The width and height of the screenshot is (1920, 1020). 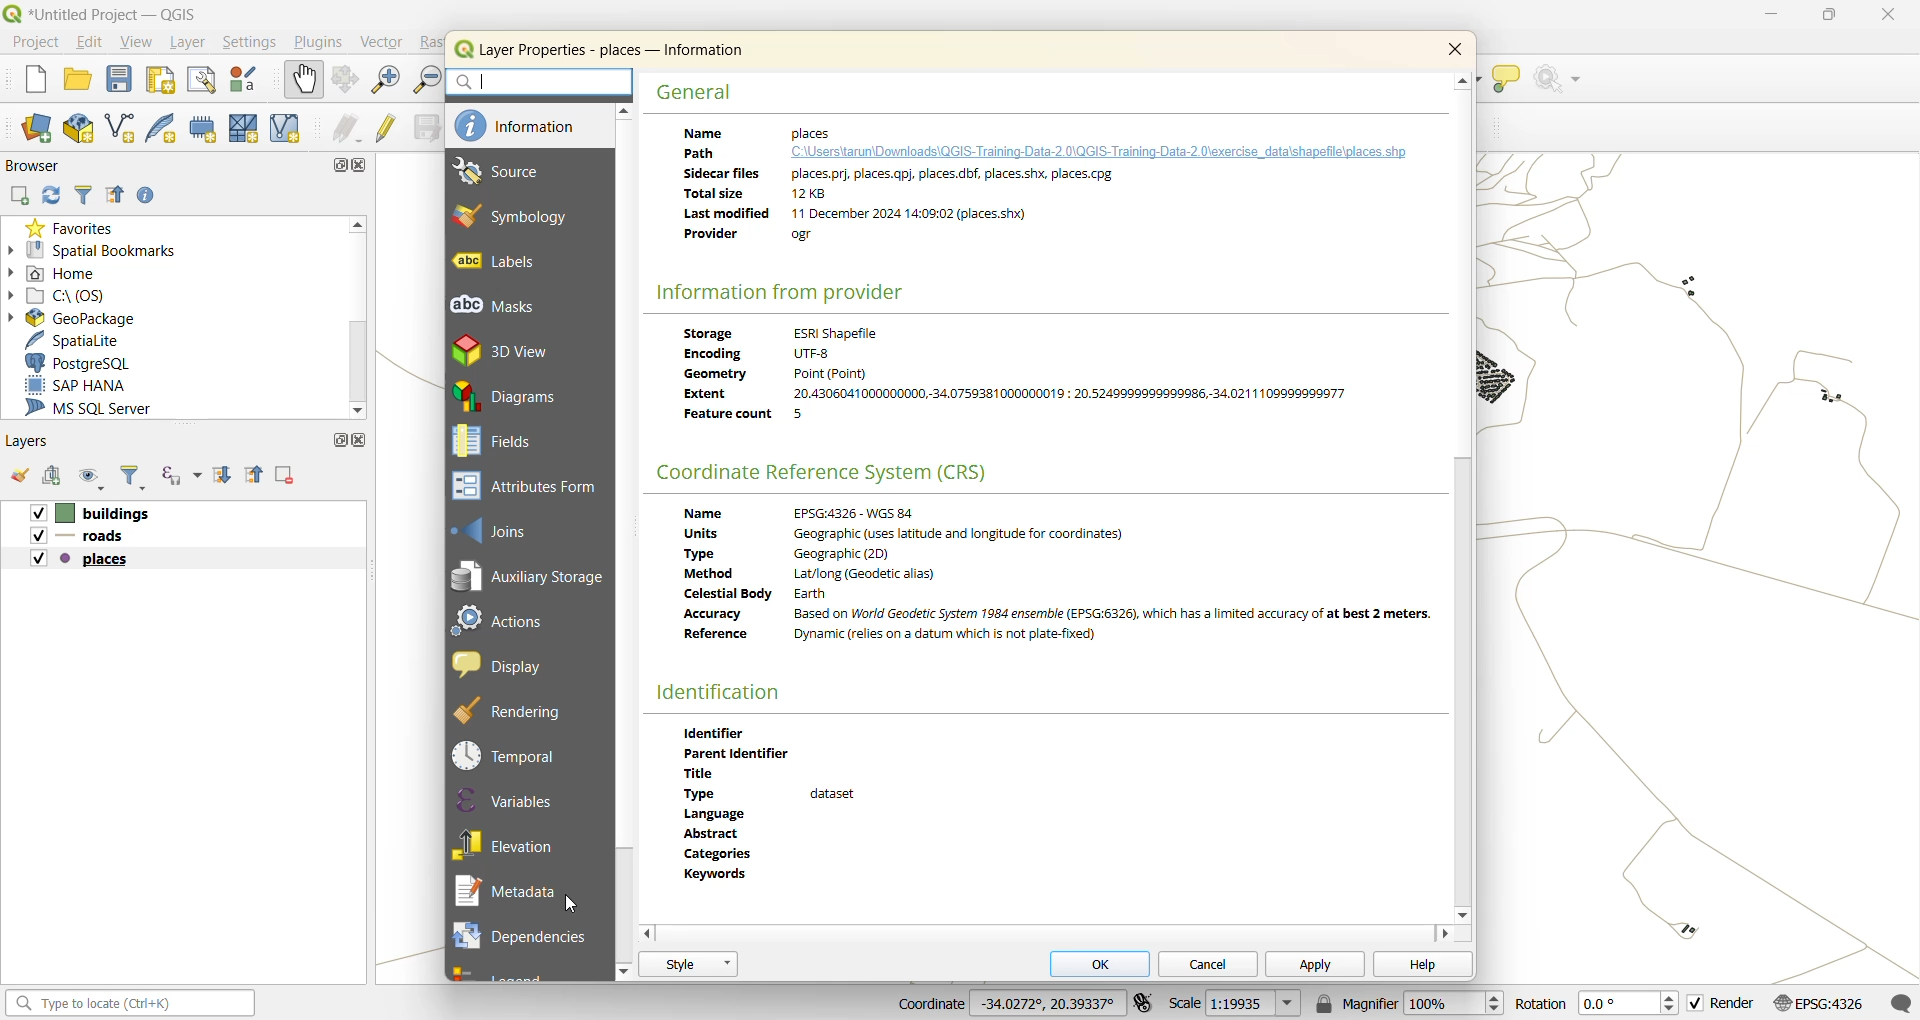 I want to click on temporal, so click(x=507, y=752).